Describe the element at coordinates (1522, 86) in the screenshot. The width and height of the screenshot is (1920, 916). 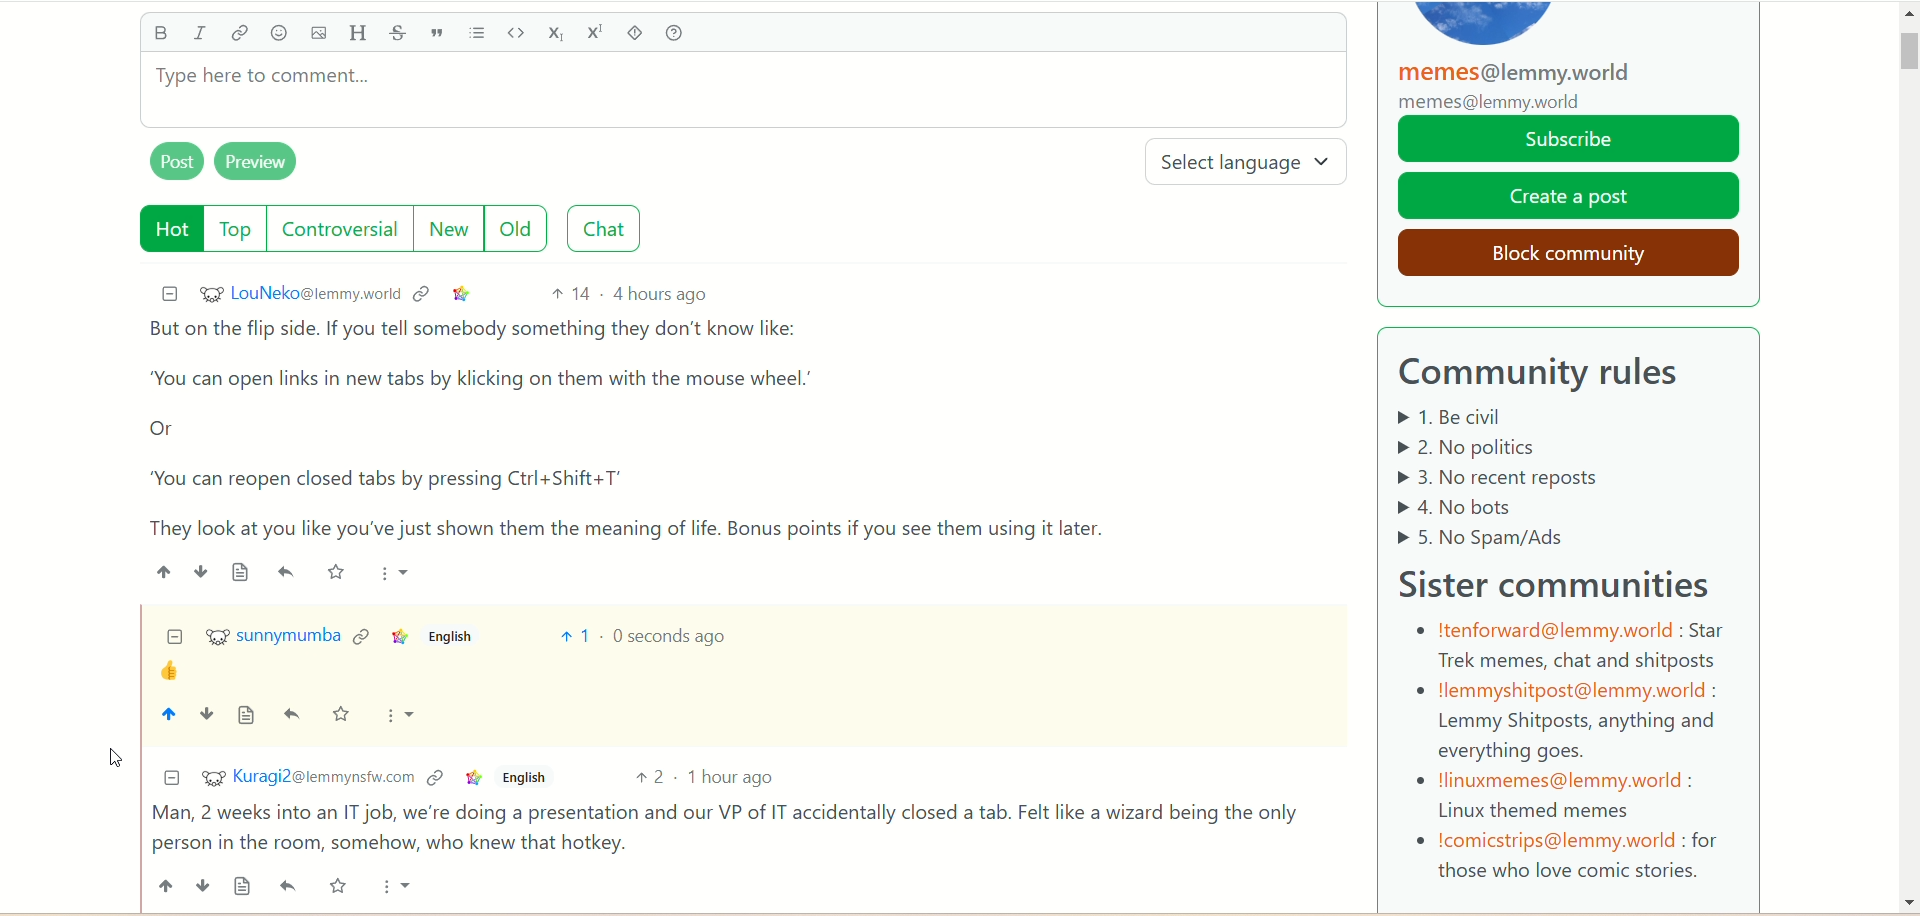
I see `memes@lemmy.world` at that location.